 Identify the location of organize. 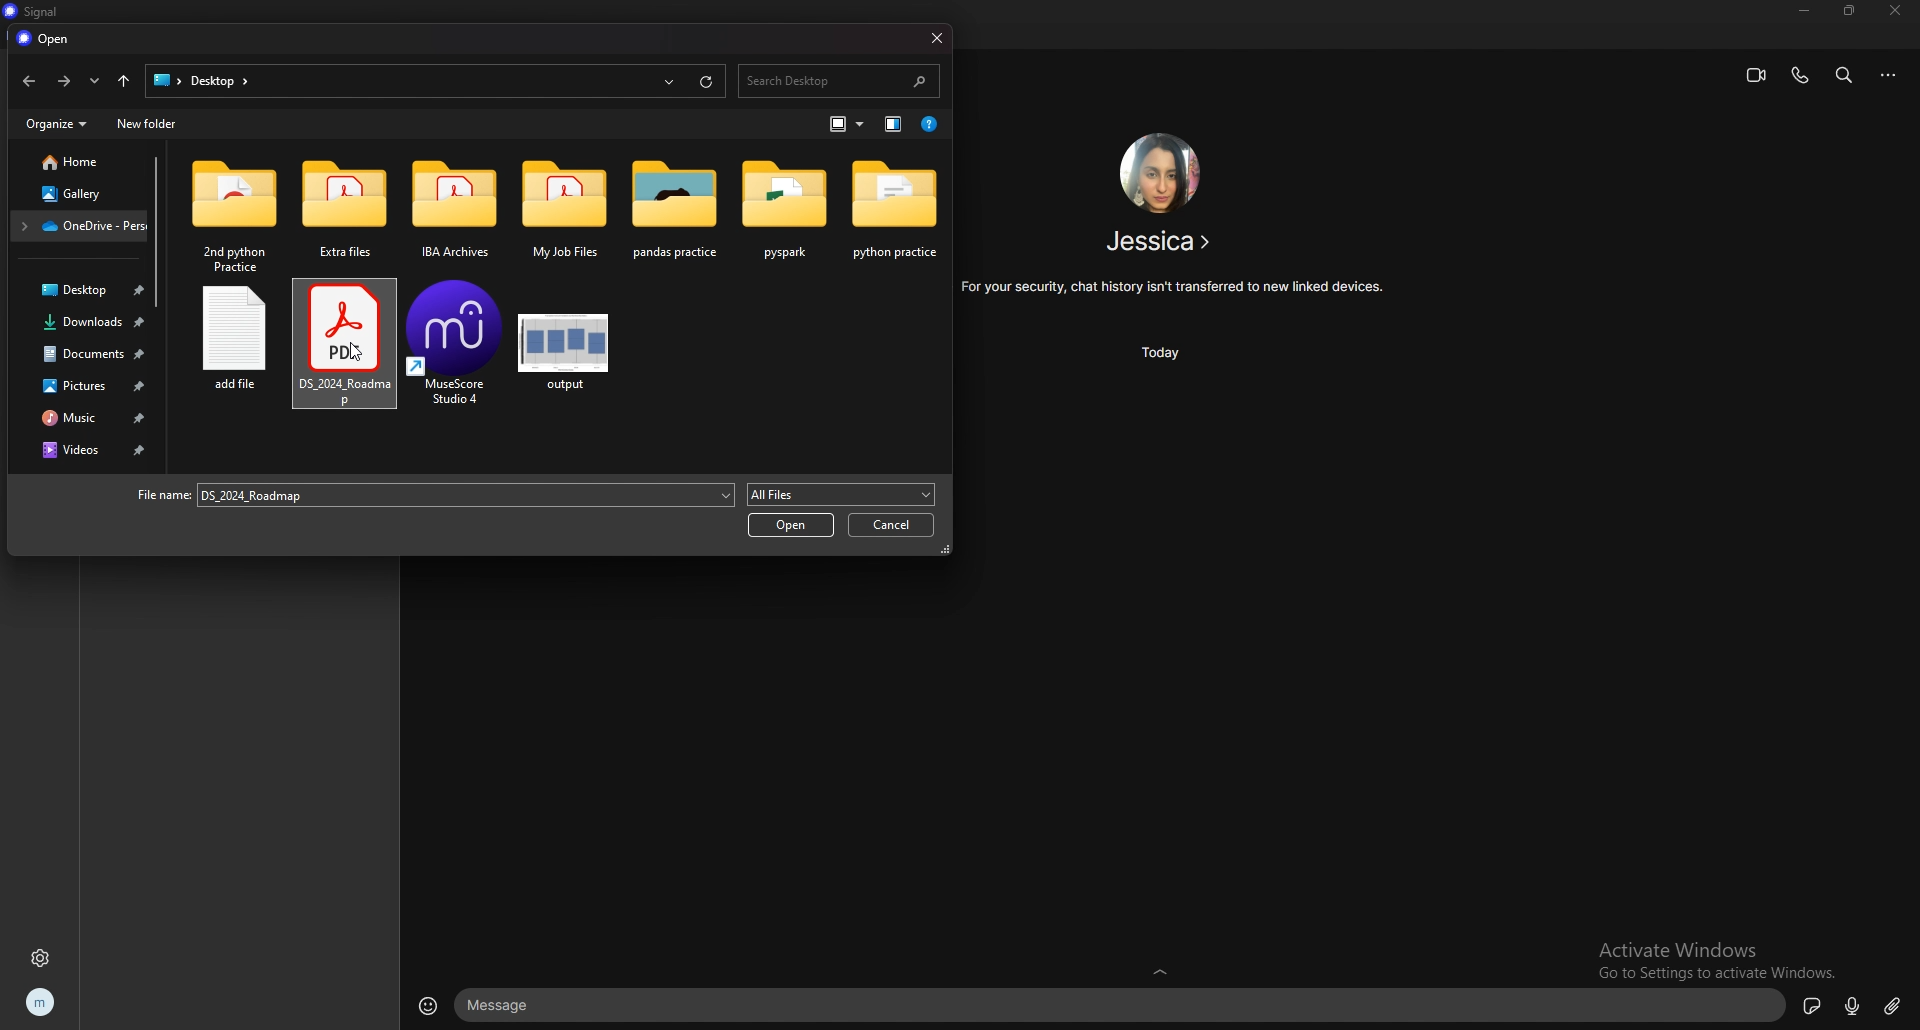
(56, 123).